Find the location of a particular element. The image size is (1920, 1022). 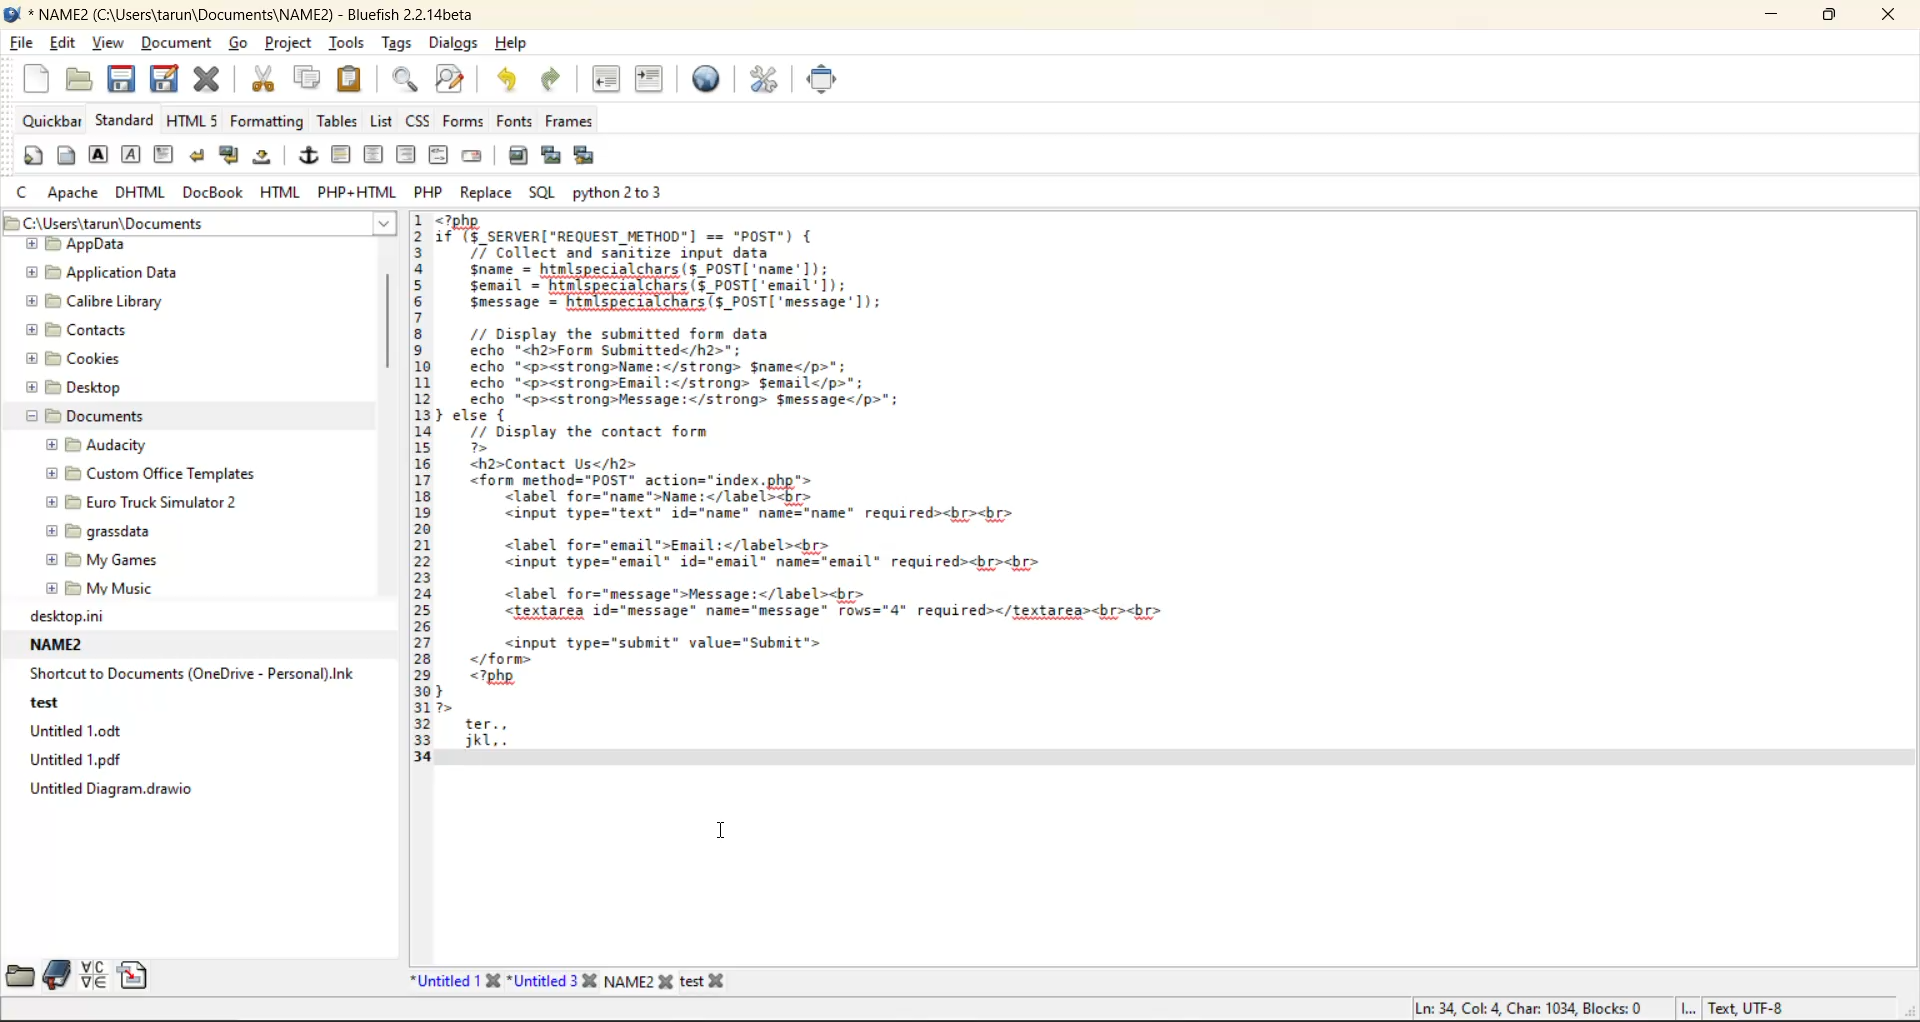

preview in browser is located at coordinates (712, 80).